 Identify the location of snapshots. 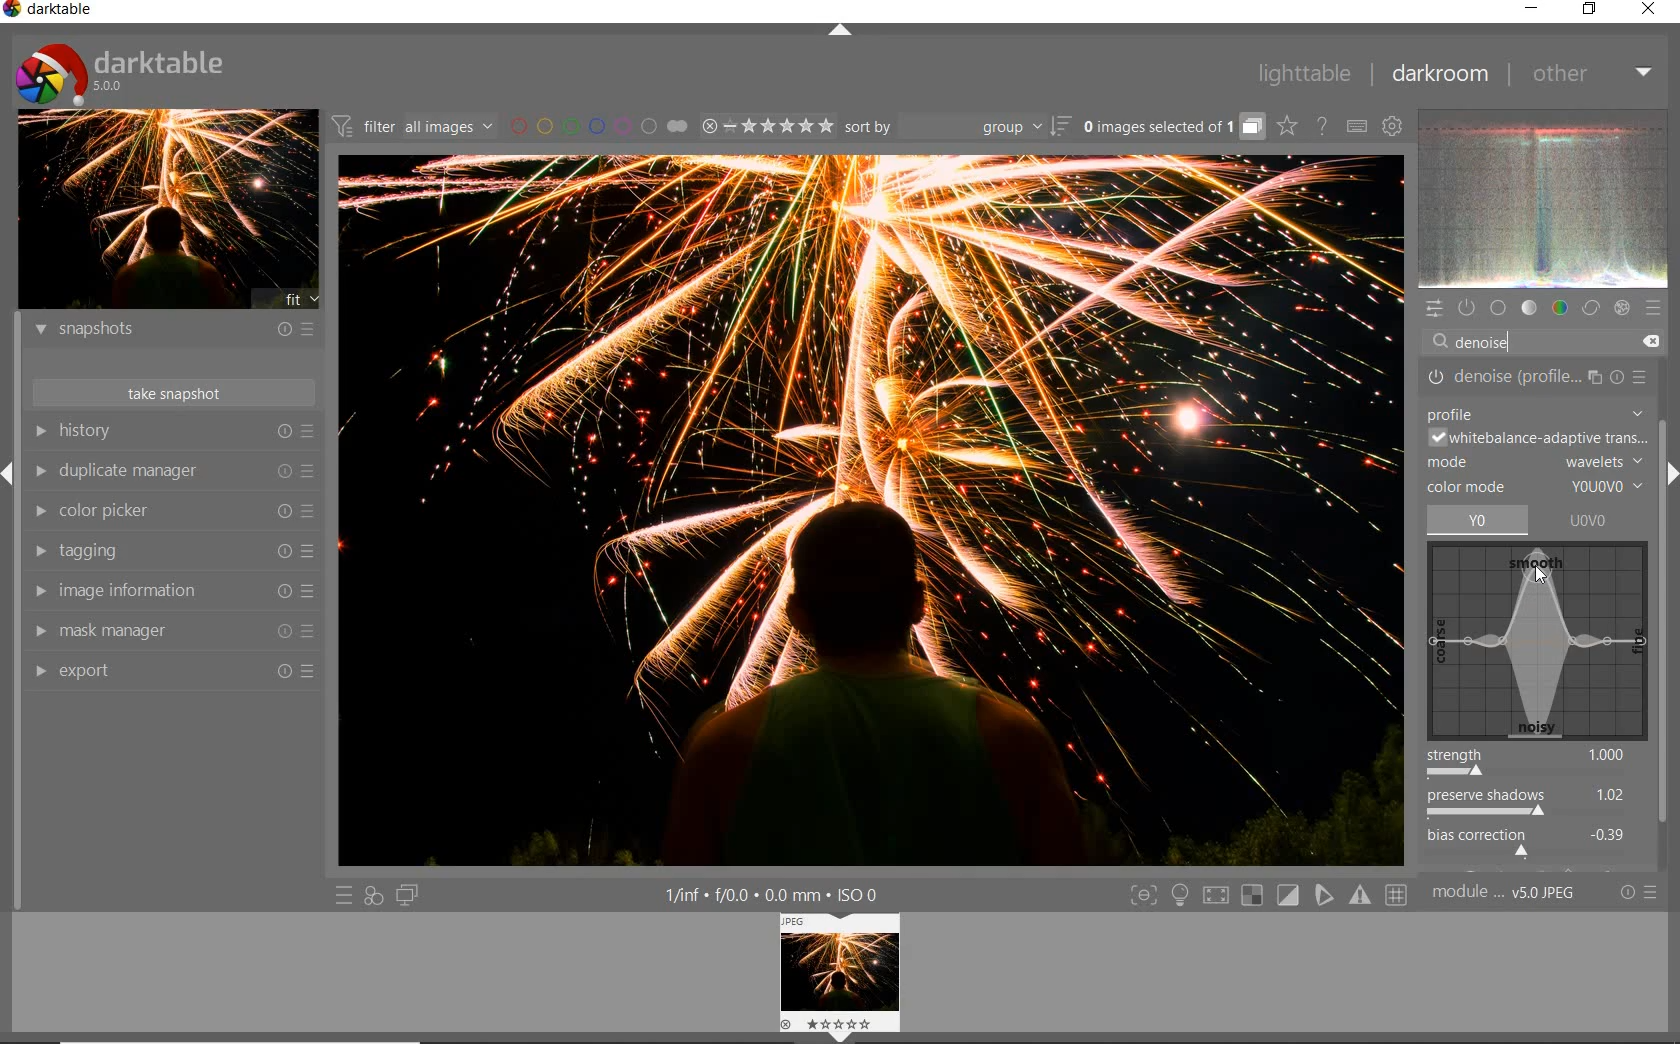
(172, 330).